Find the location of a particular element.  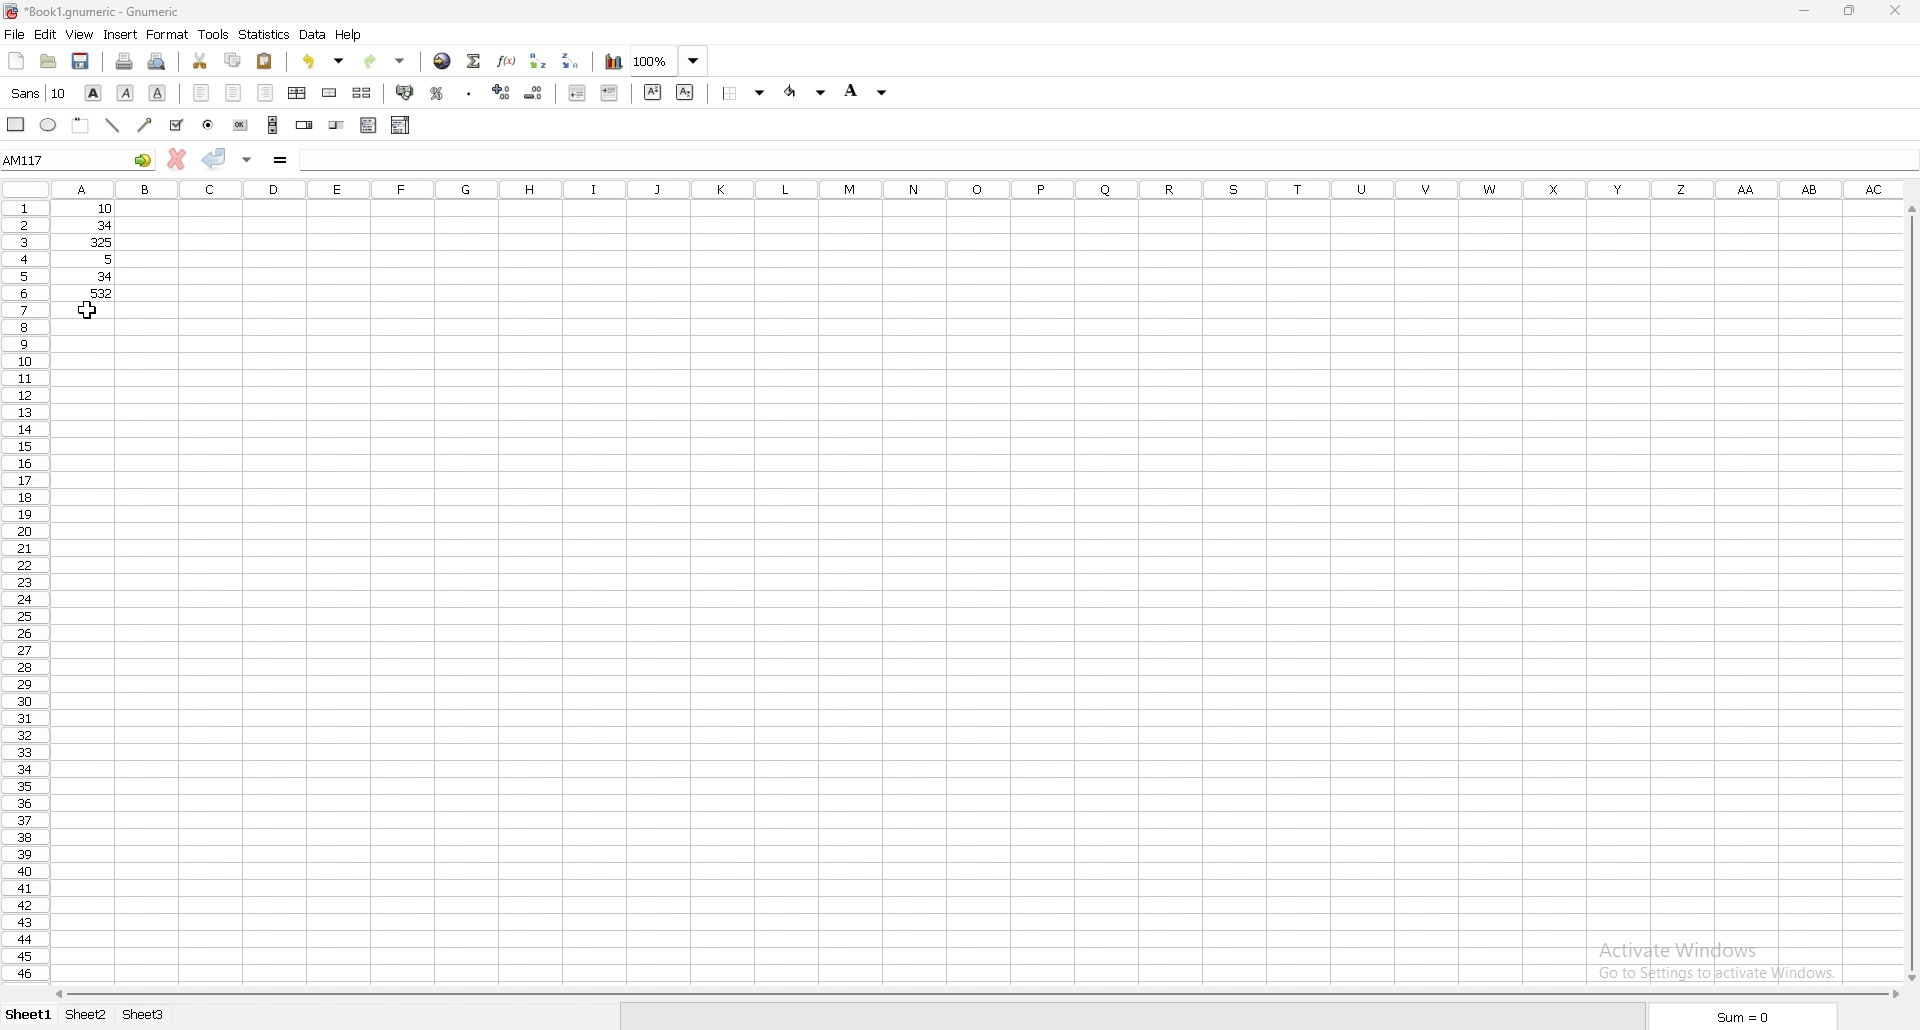

columns is located at coordinates (979, 191).